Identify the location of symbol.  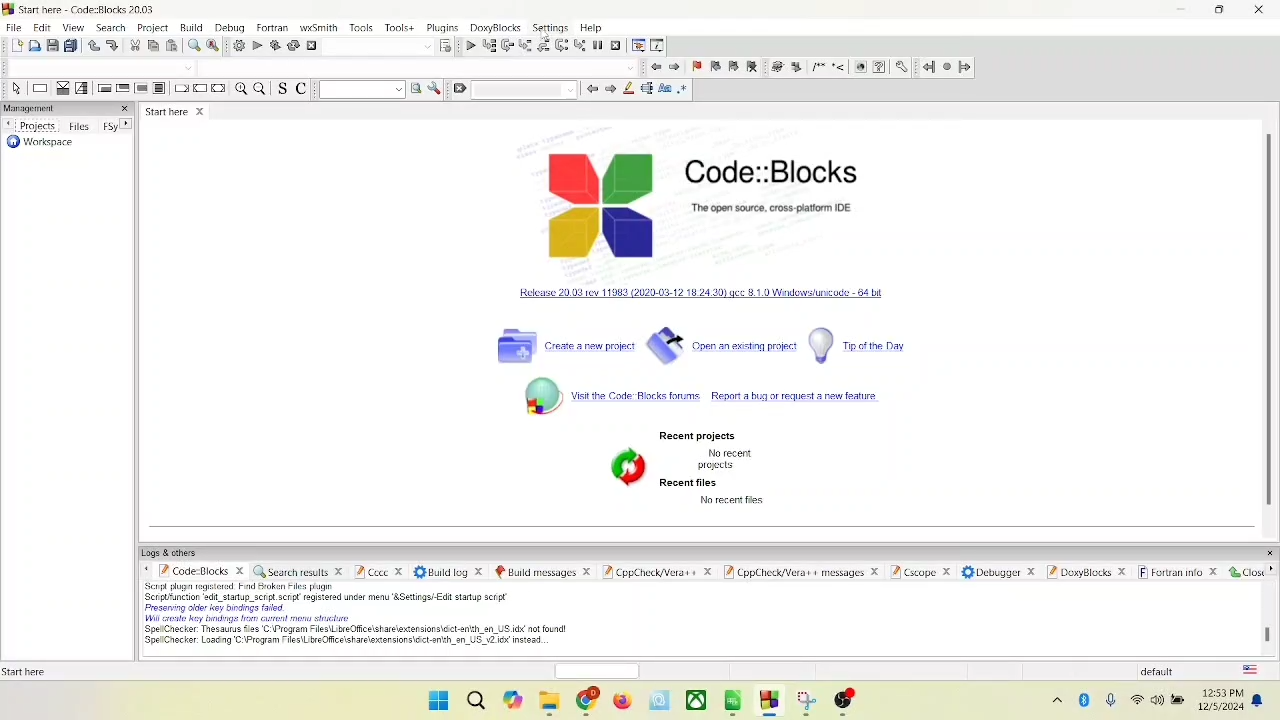
(624, 466).